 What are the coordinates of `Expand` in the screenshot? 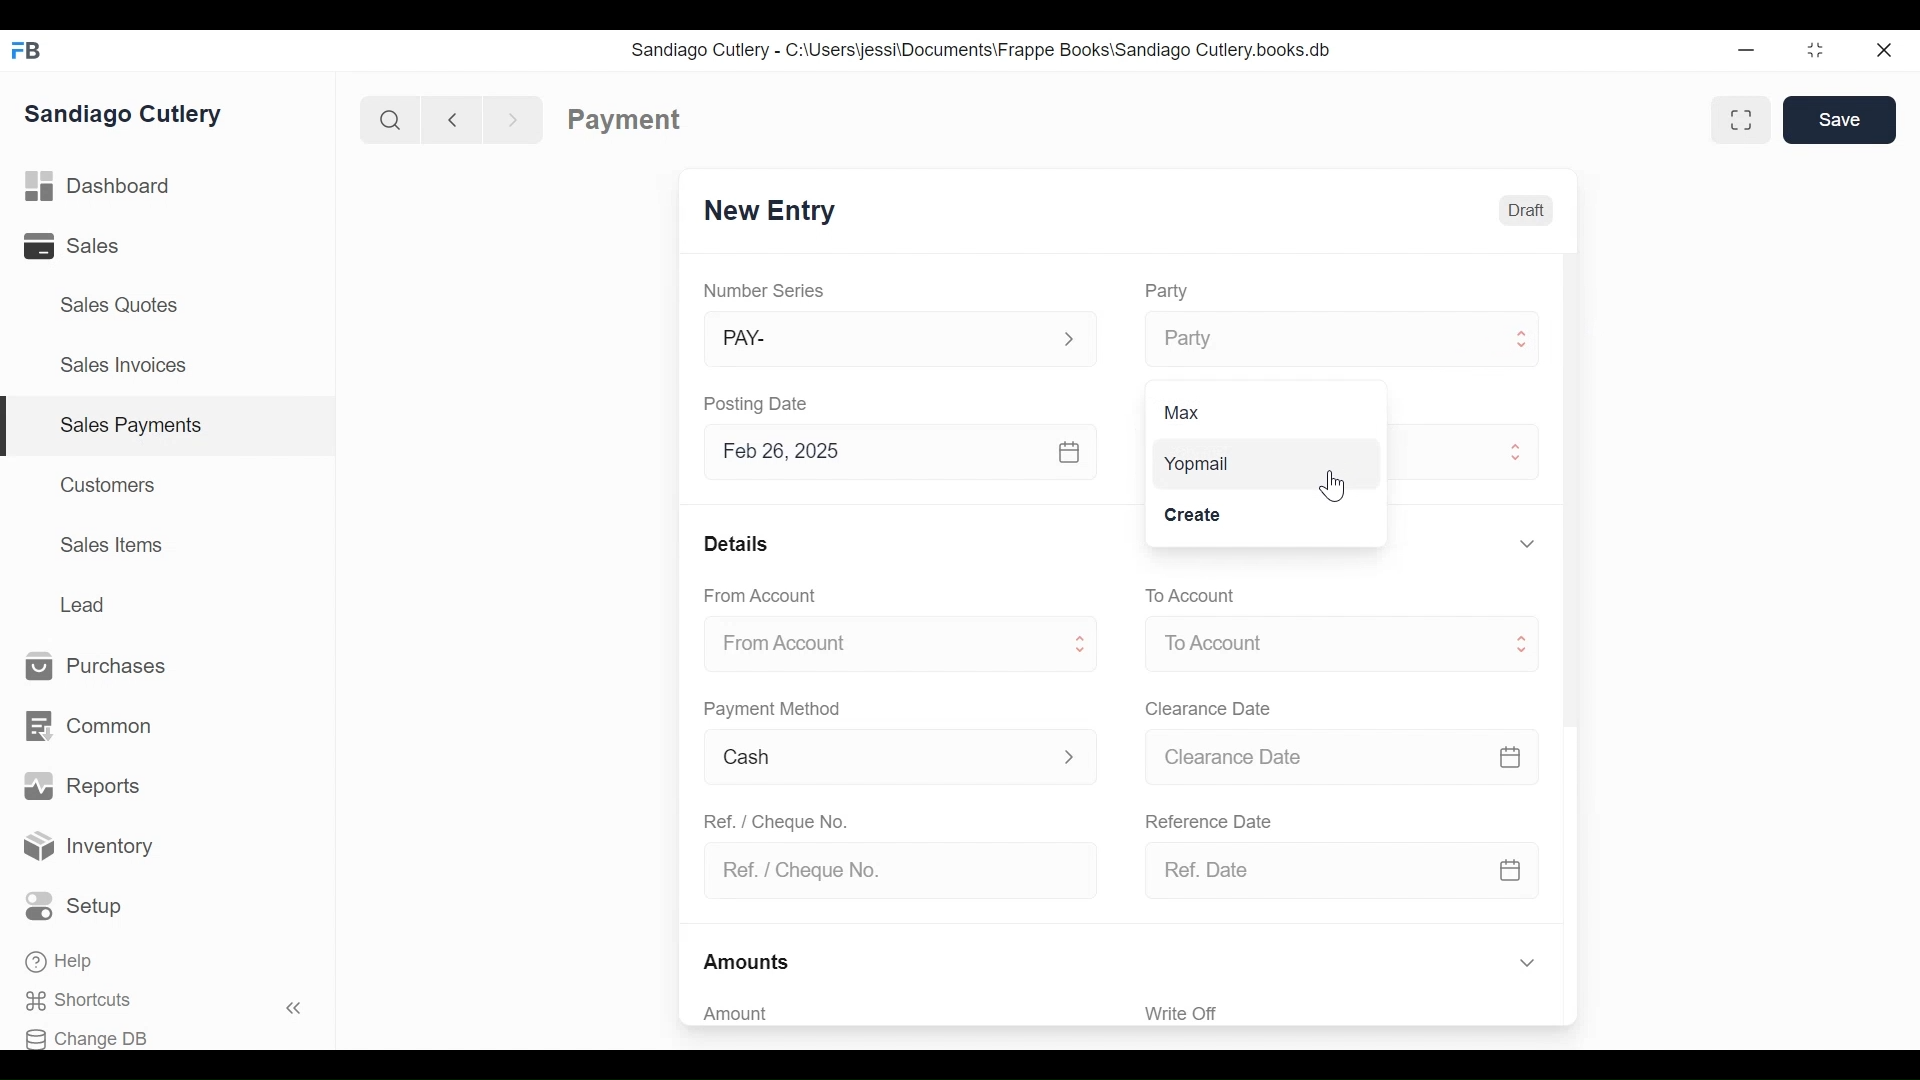 It's located at (1521, 645).